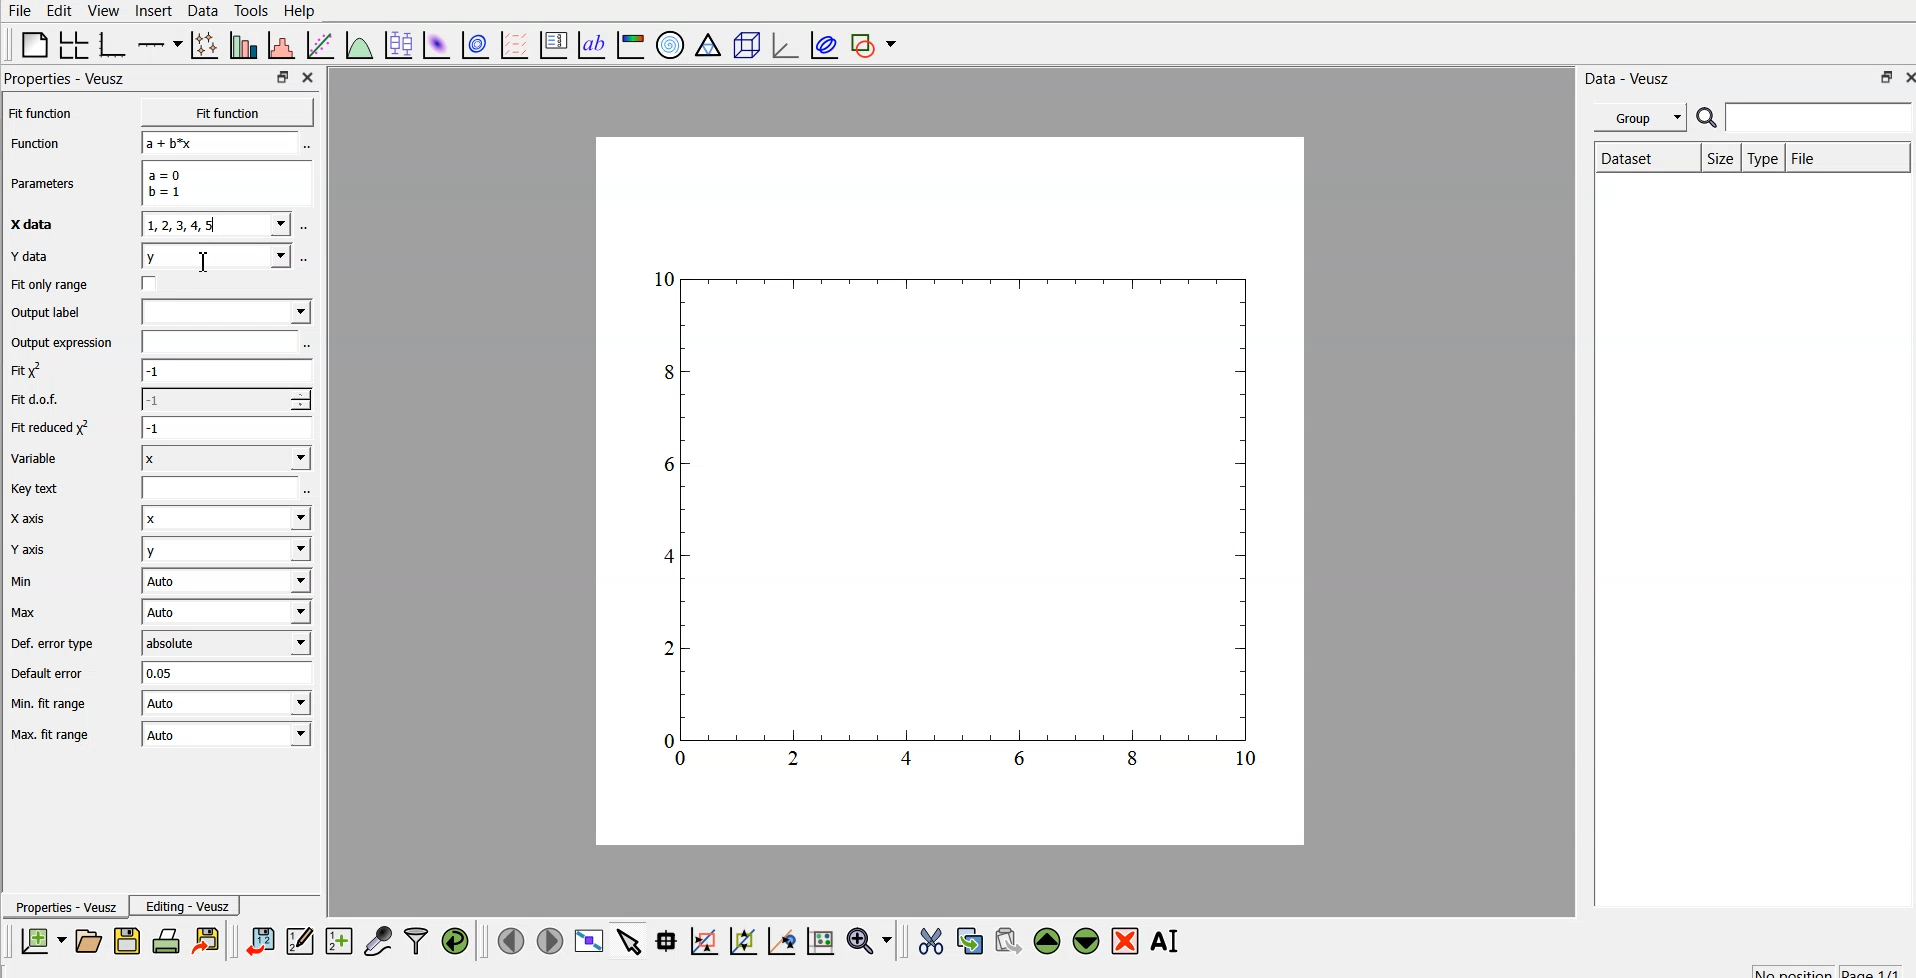 The width and height of the screenshot is (1916, 978). Describe the element at coordinates (458, 942) in the screenshot. I see `reload linked data sets` at that location.